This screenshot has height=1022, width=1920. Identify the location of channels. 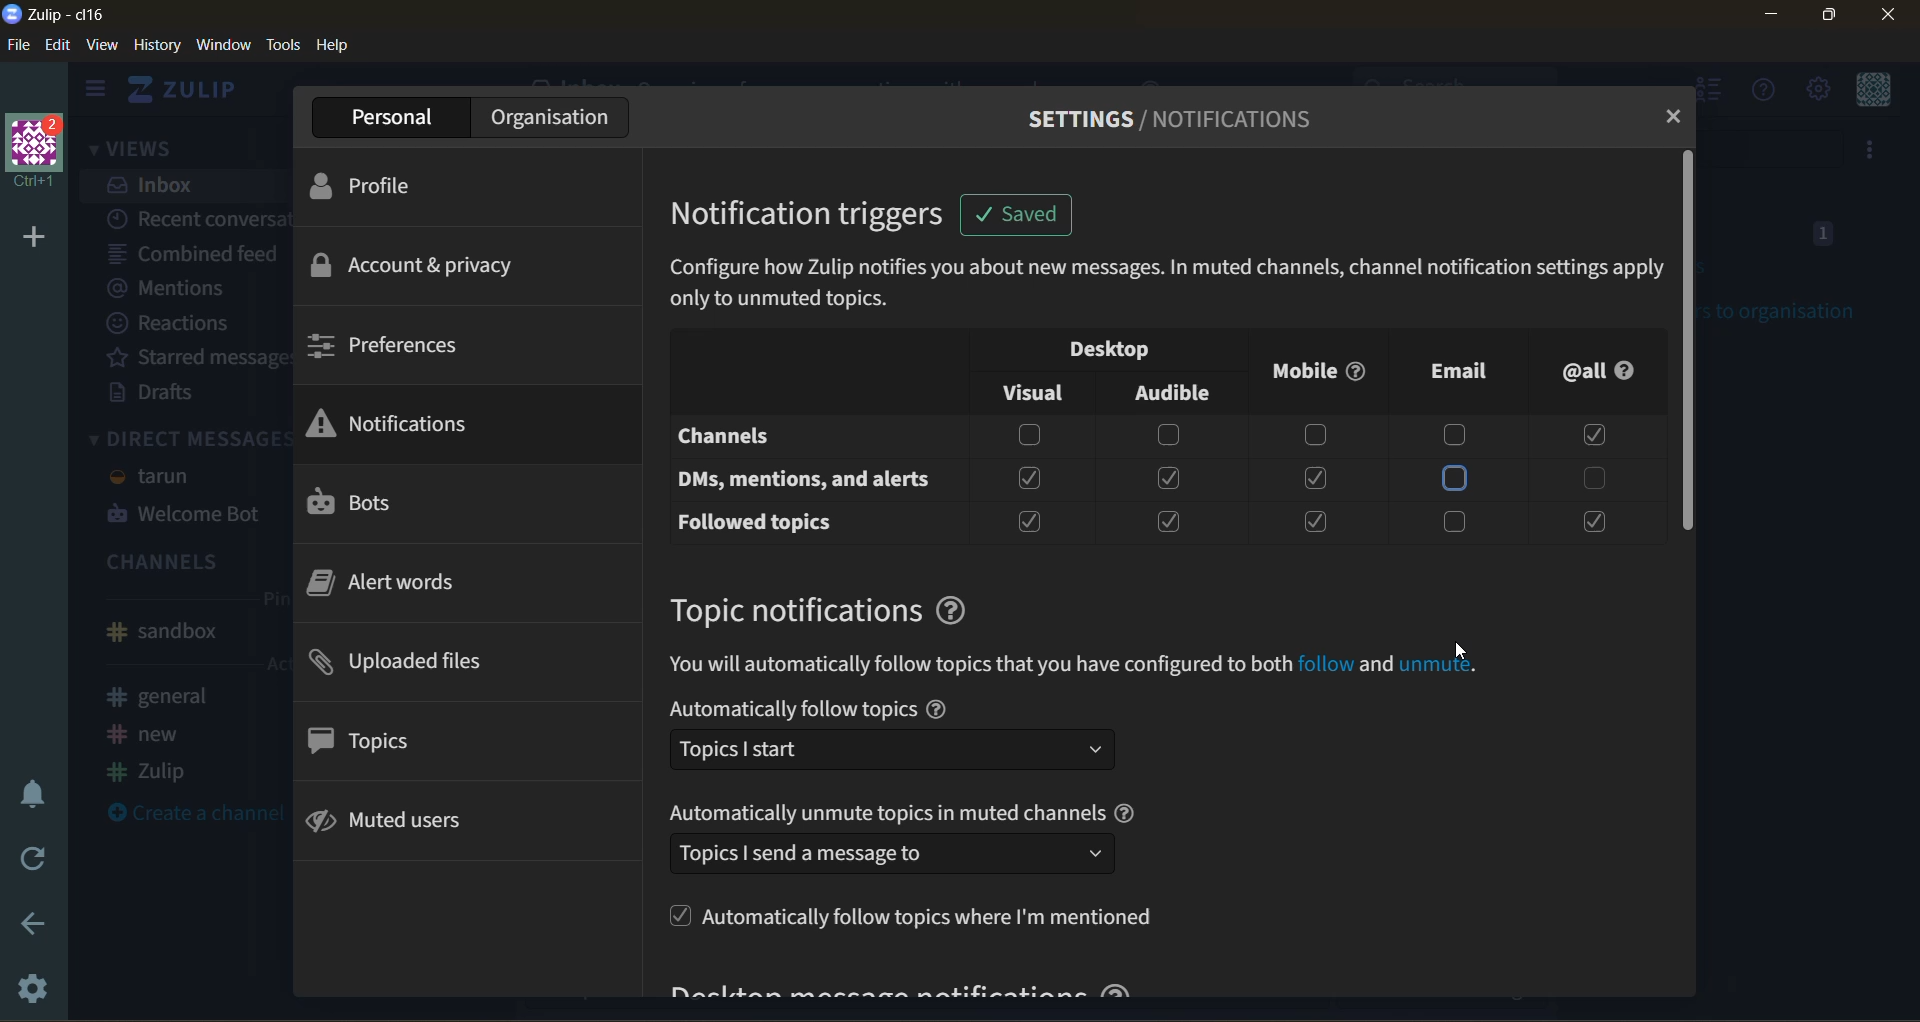
(739, 437).